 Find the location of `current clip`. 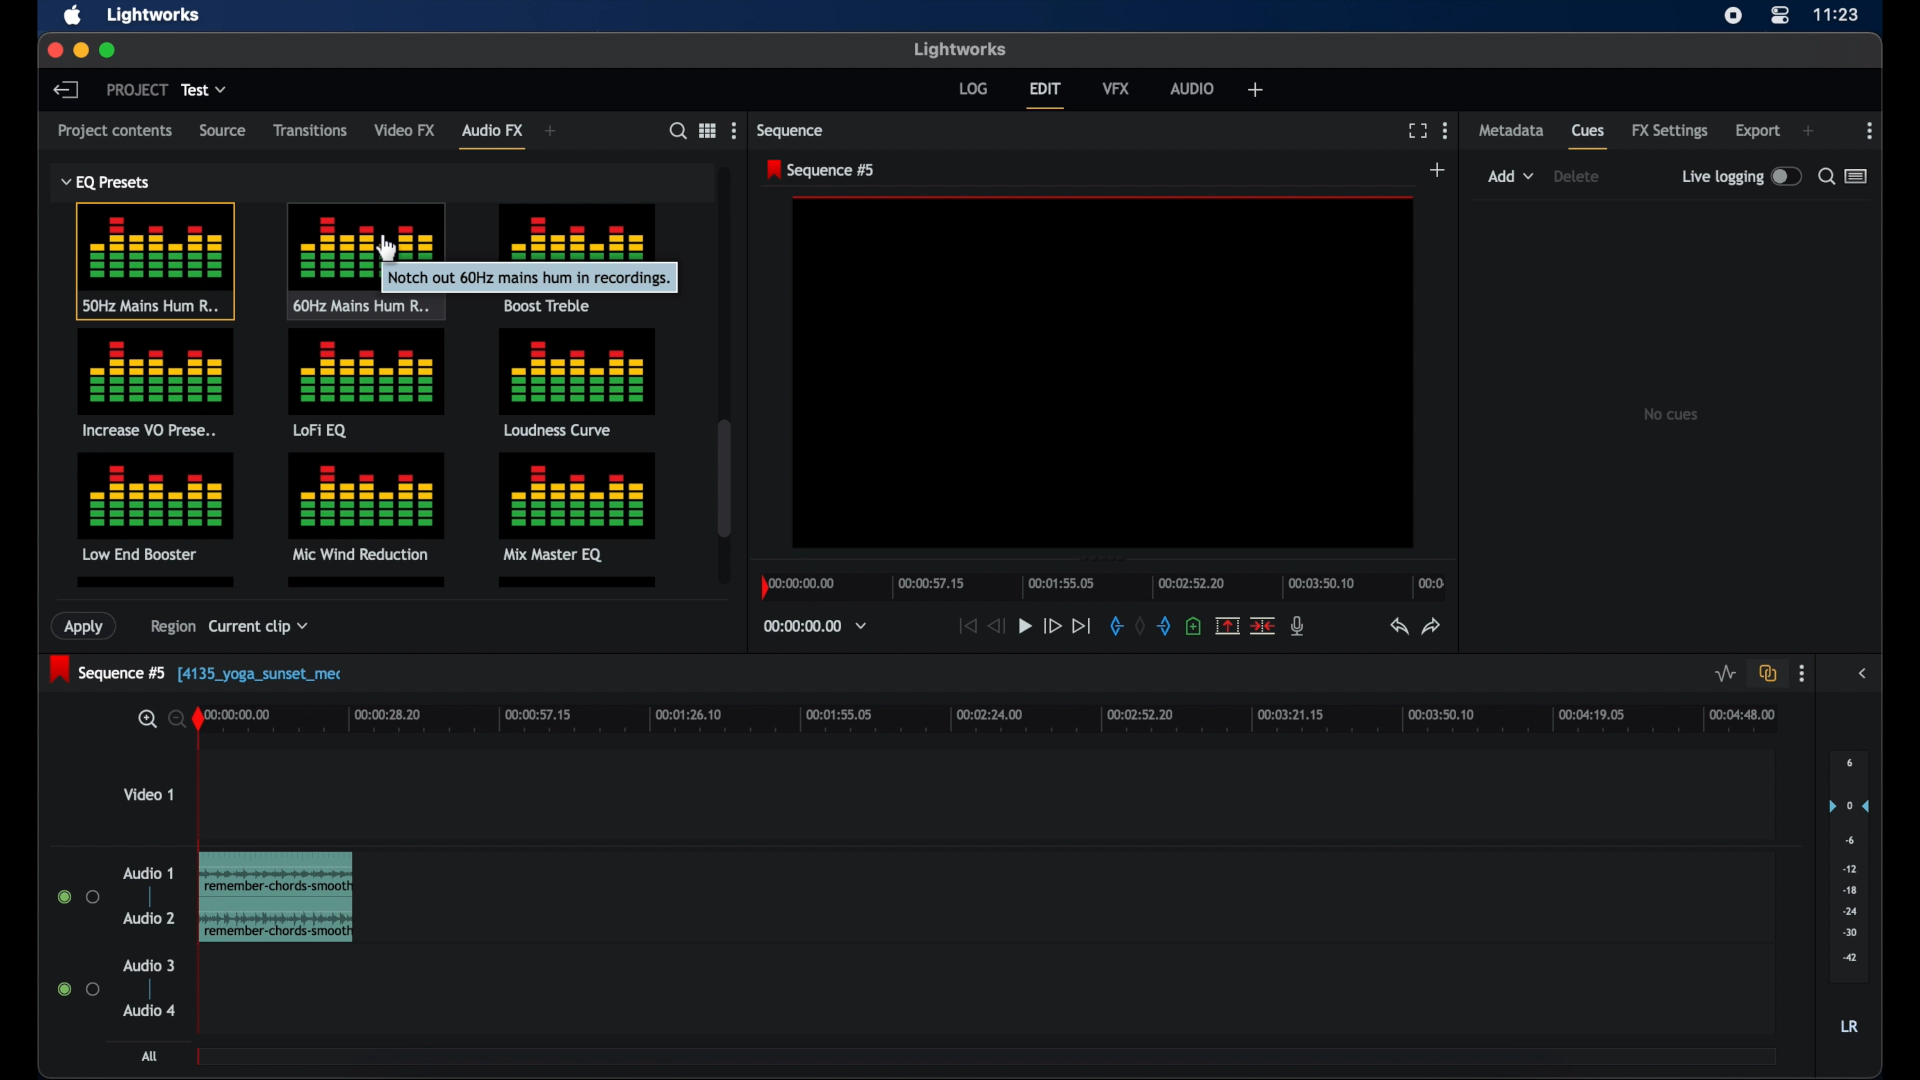

current clip is located at coordinates (258, 630).